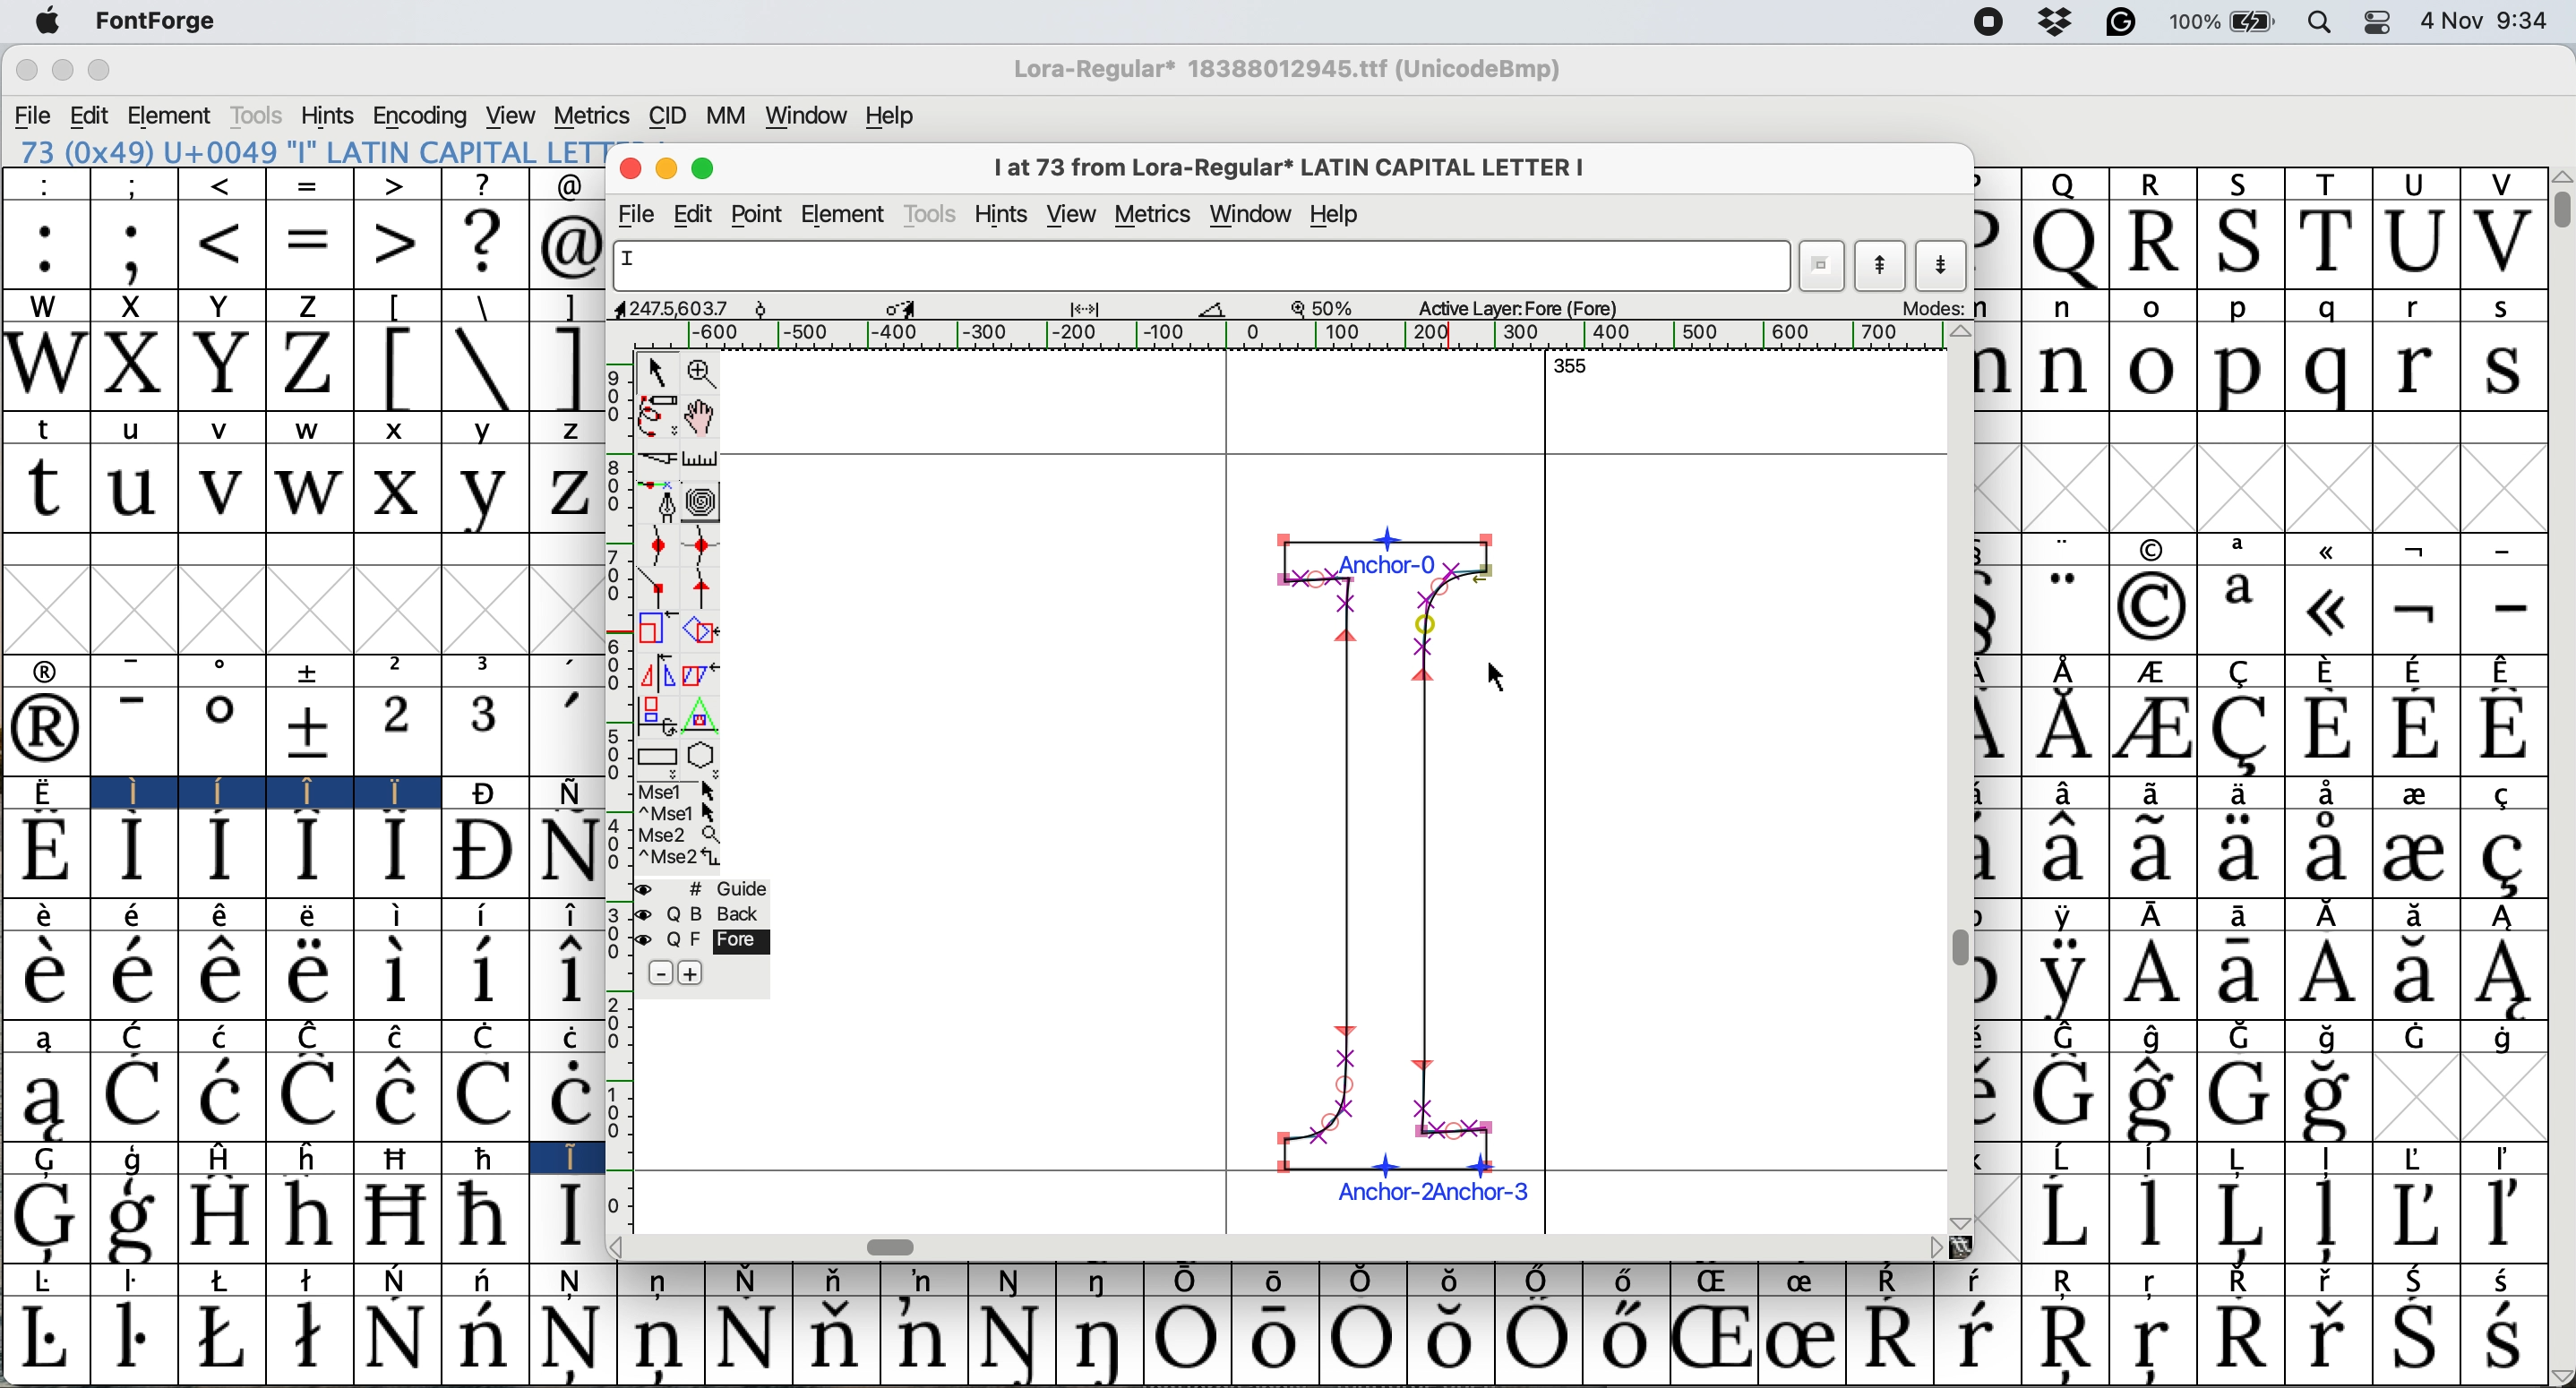  What do you see at coordinates (2235, 182) in the screenshot?
I see `S` at bounding box center [2235, 182].